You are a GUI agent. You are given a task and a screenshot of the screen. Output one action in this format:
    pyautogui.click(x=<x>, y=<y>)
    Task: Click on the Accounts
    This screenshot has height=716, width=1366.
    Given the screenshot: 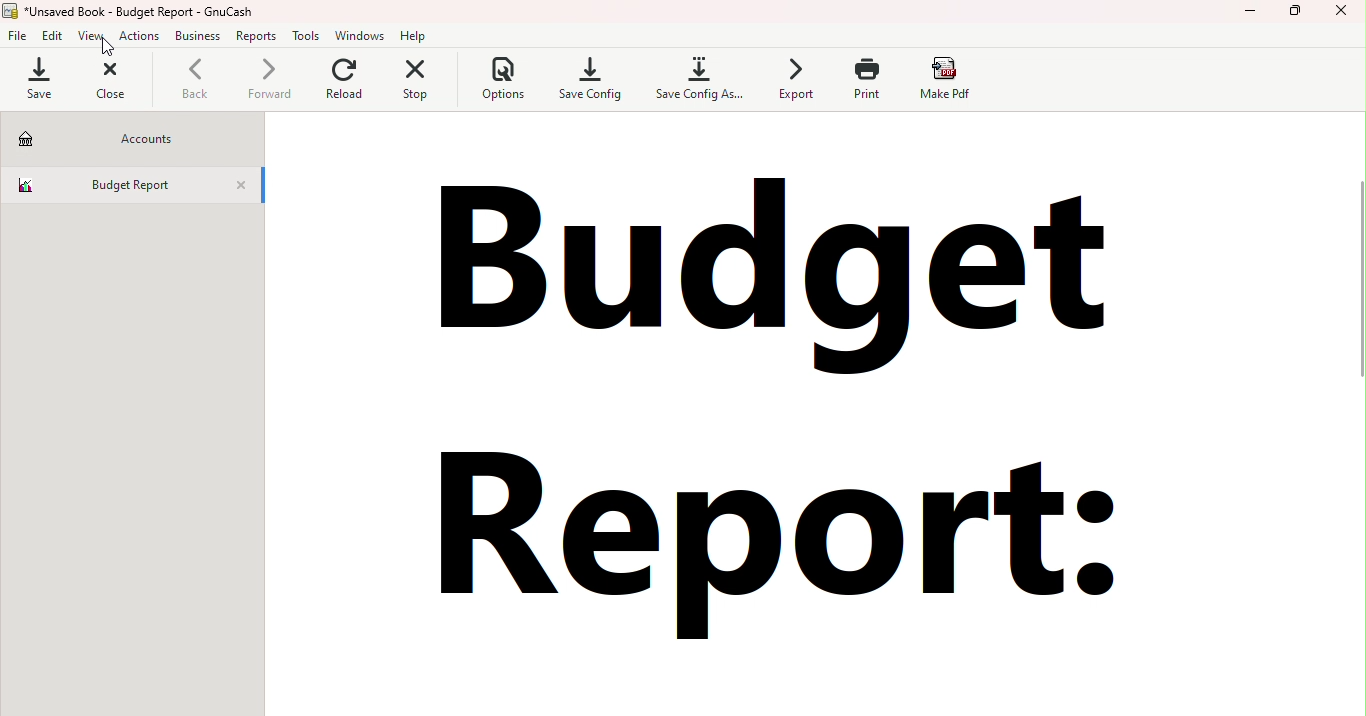 What is the action you would take?
    pyautogui.click(x=138, y=140)
    